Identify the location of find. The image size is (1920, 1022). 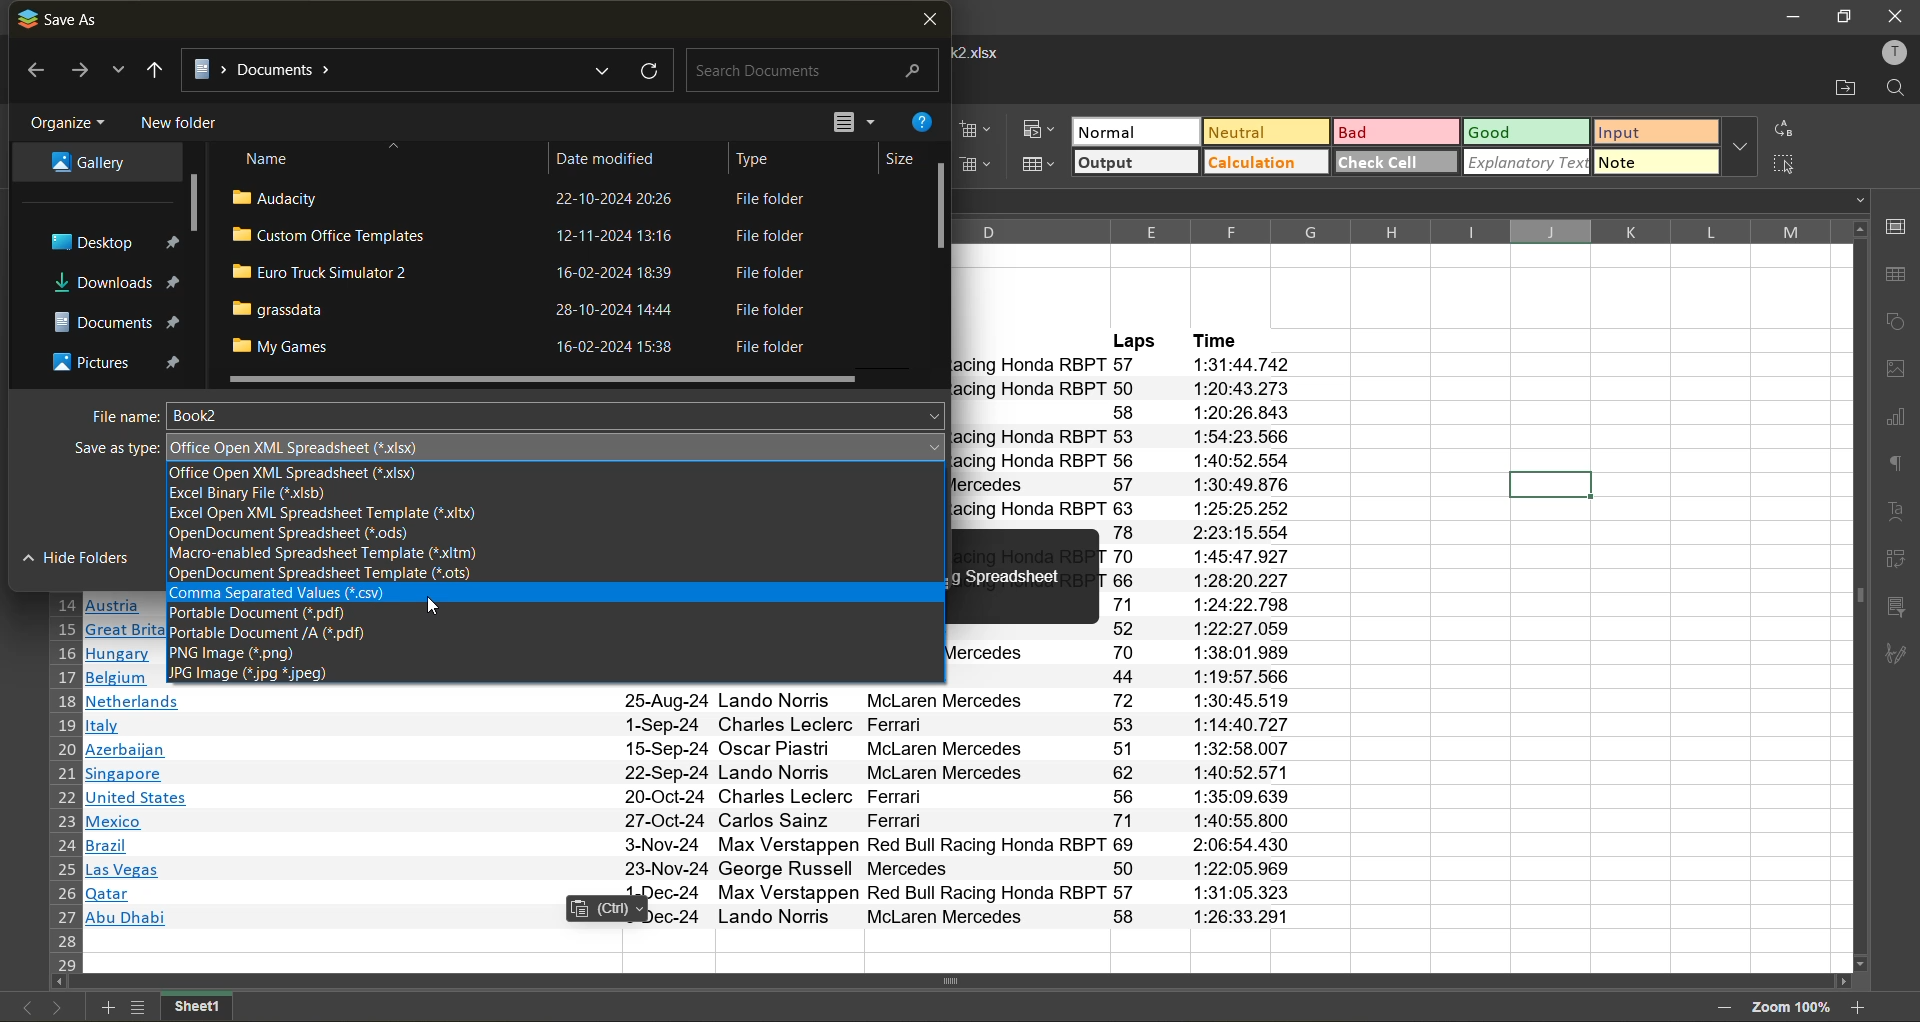
(1897, 89).